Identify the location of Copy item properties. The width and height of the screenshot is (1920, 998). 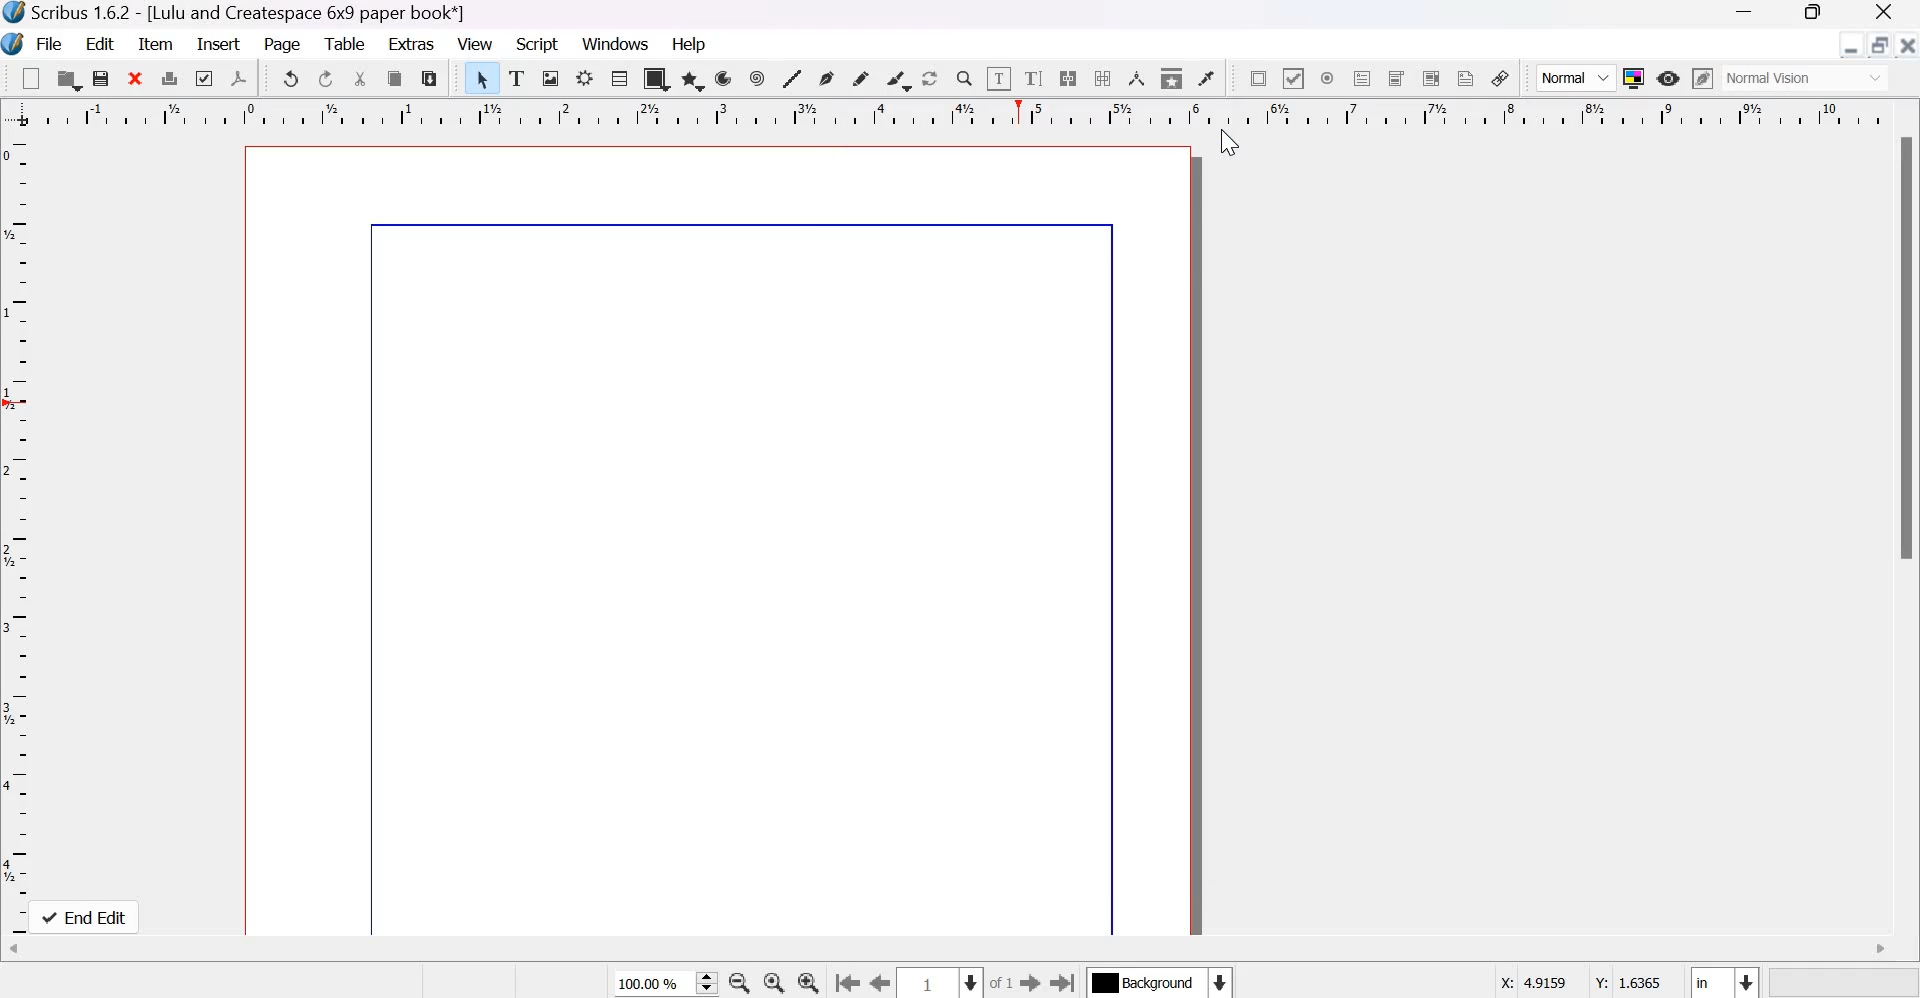
(1172, 78).